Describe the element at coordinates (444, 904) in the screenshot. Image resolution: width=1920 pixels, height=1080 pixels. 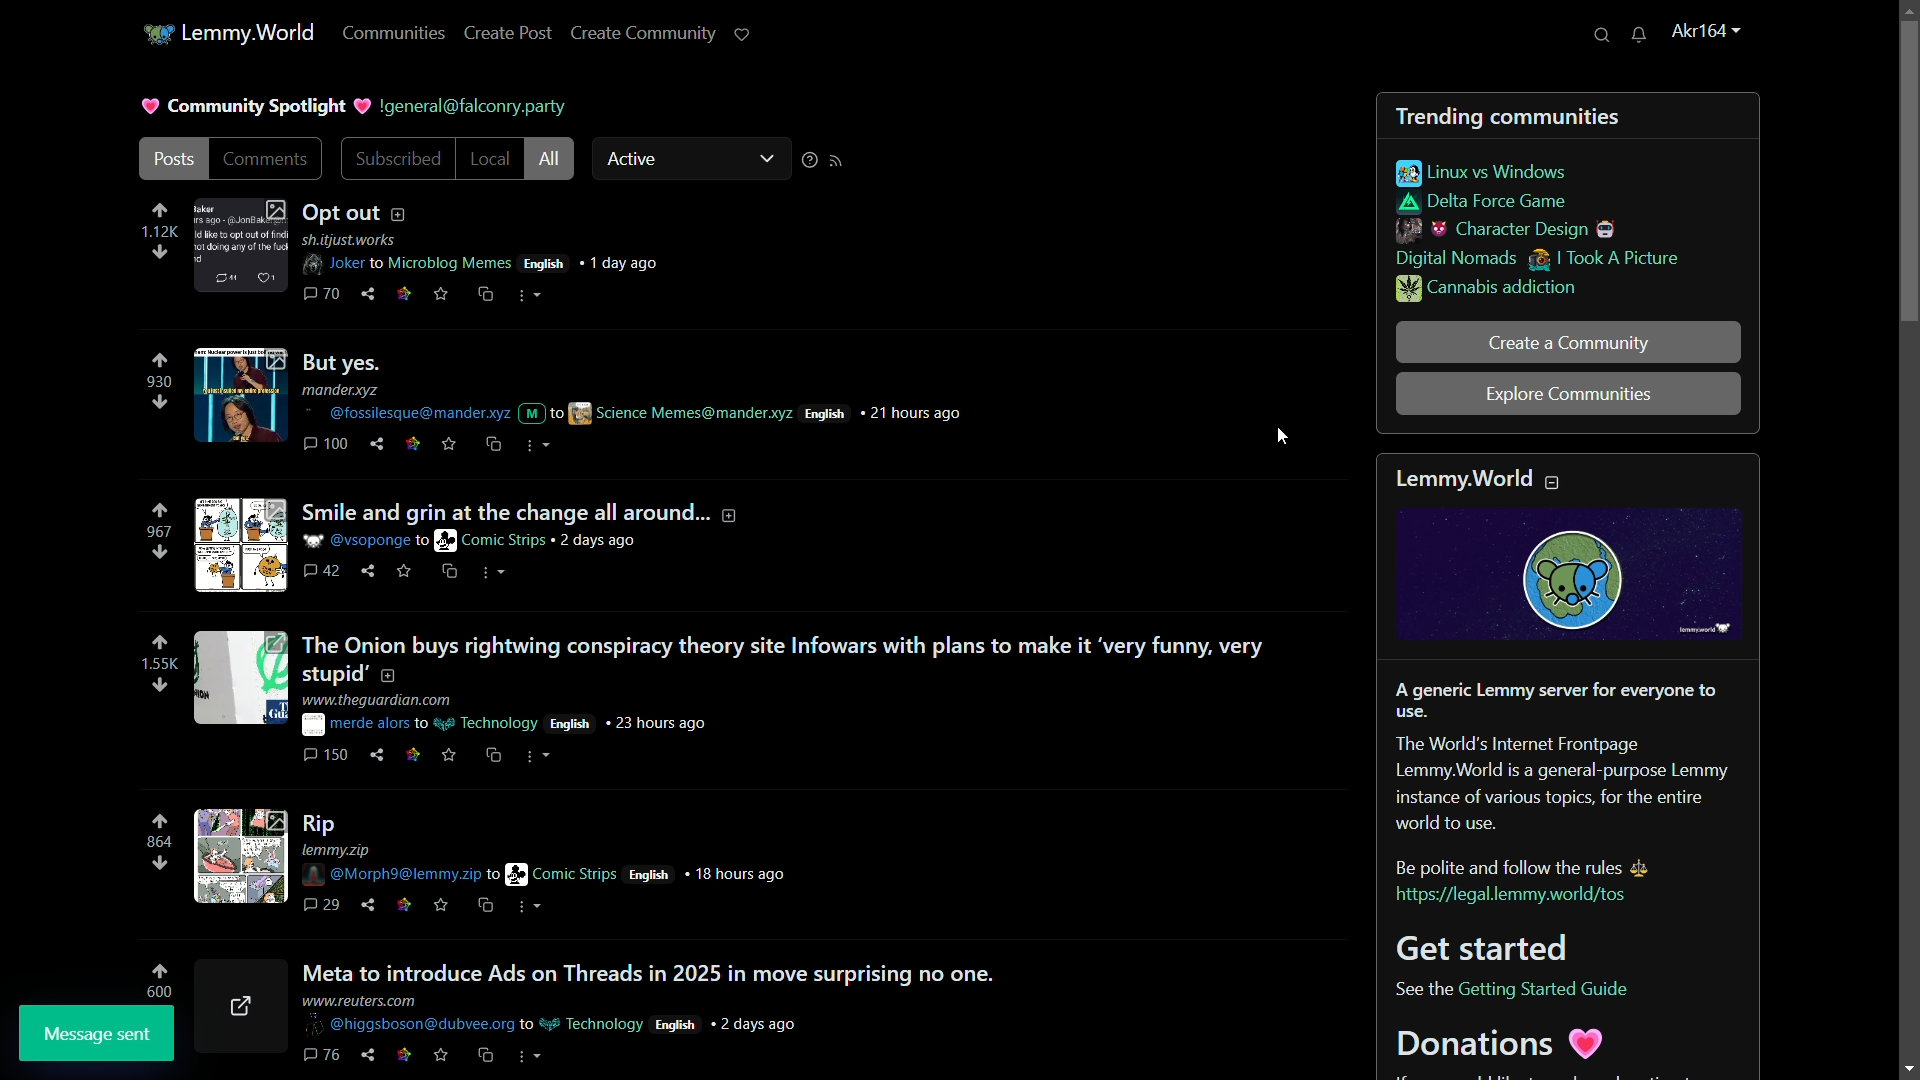
I see `save` at that location.